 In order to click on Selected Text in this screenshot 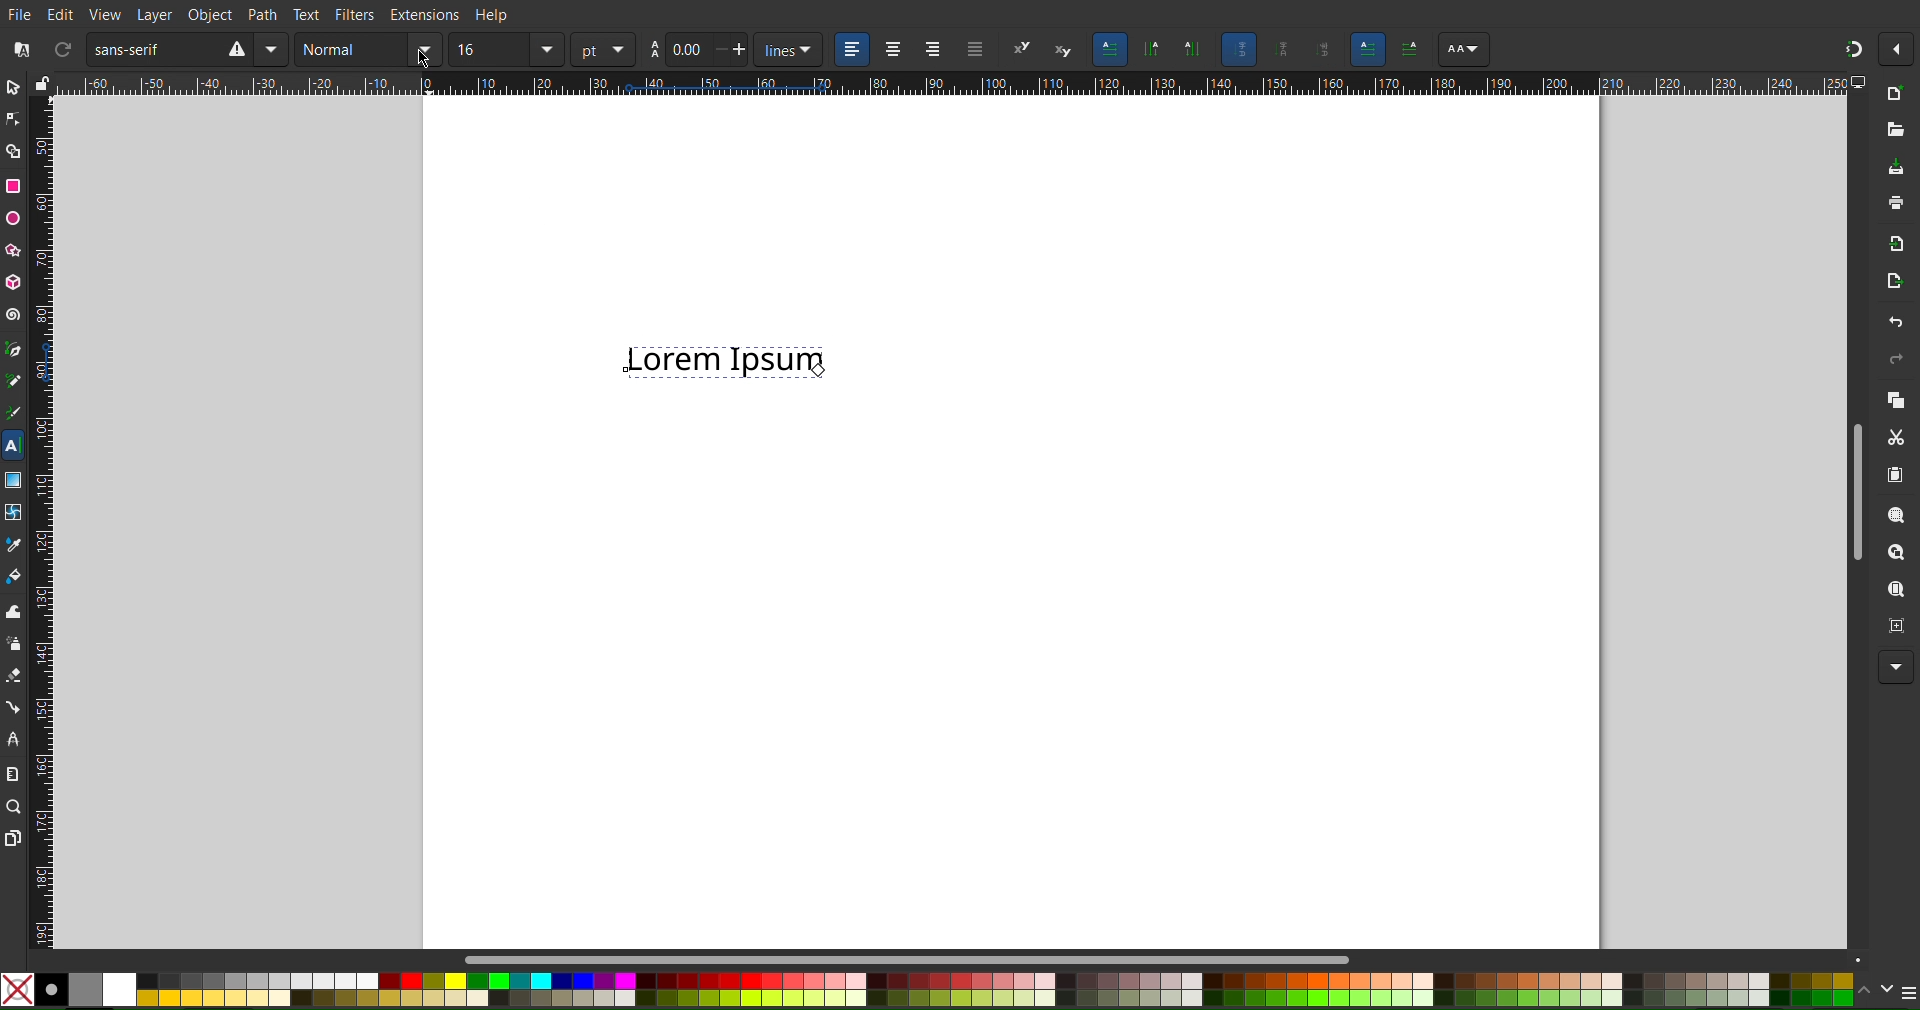, I will do `click(725, 359)`.